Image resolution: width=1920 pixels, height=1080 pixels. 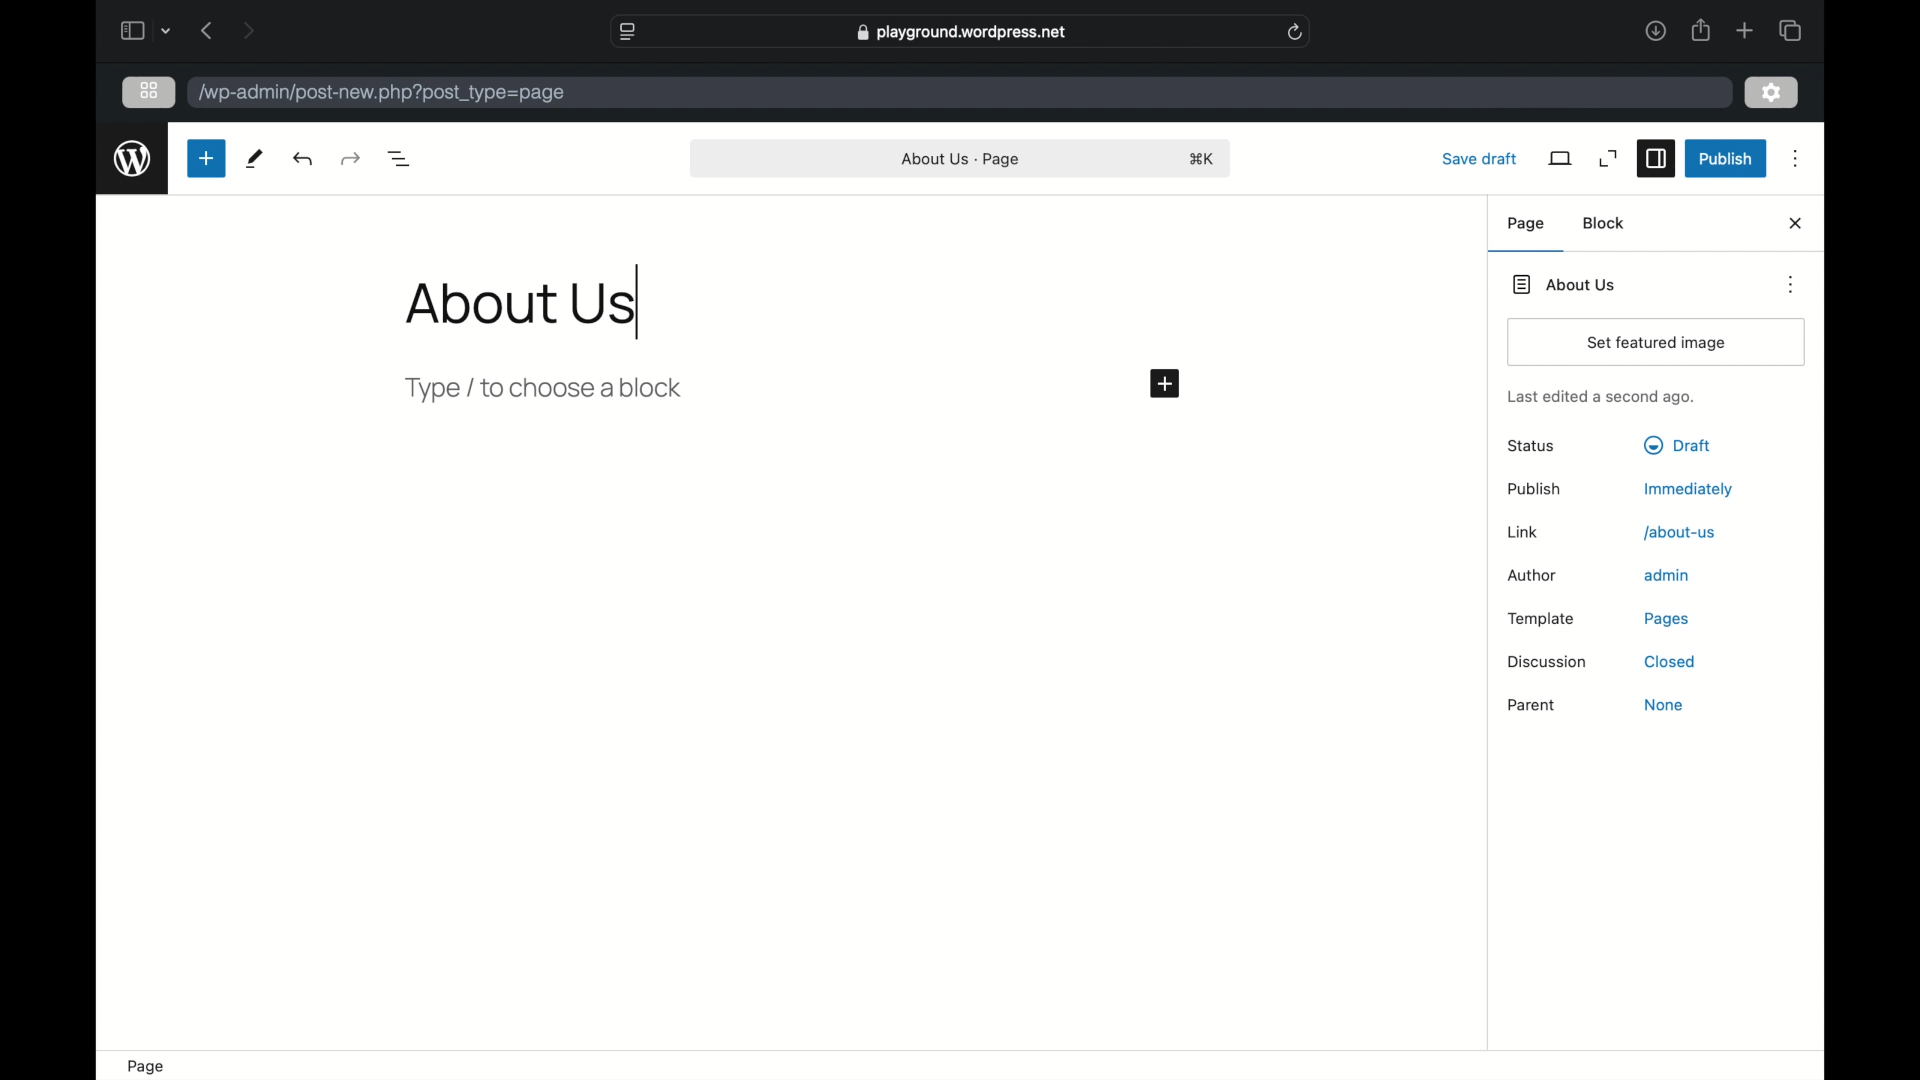 What do you see at coordinates (1296, 32) in the screenshot?
I see `refresh` at bounding box center [1296, 32].